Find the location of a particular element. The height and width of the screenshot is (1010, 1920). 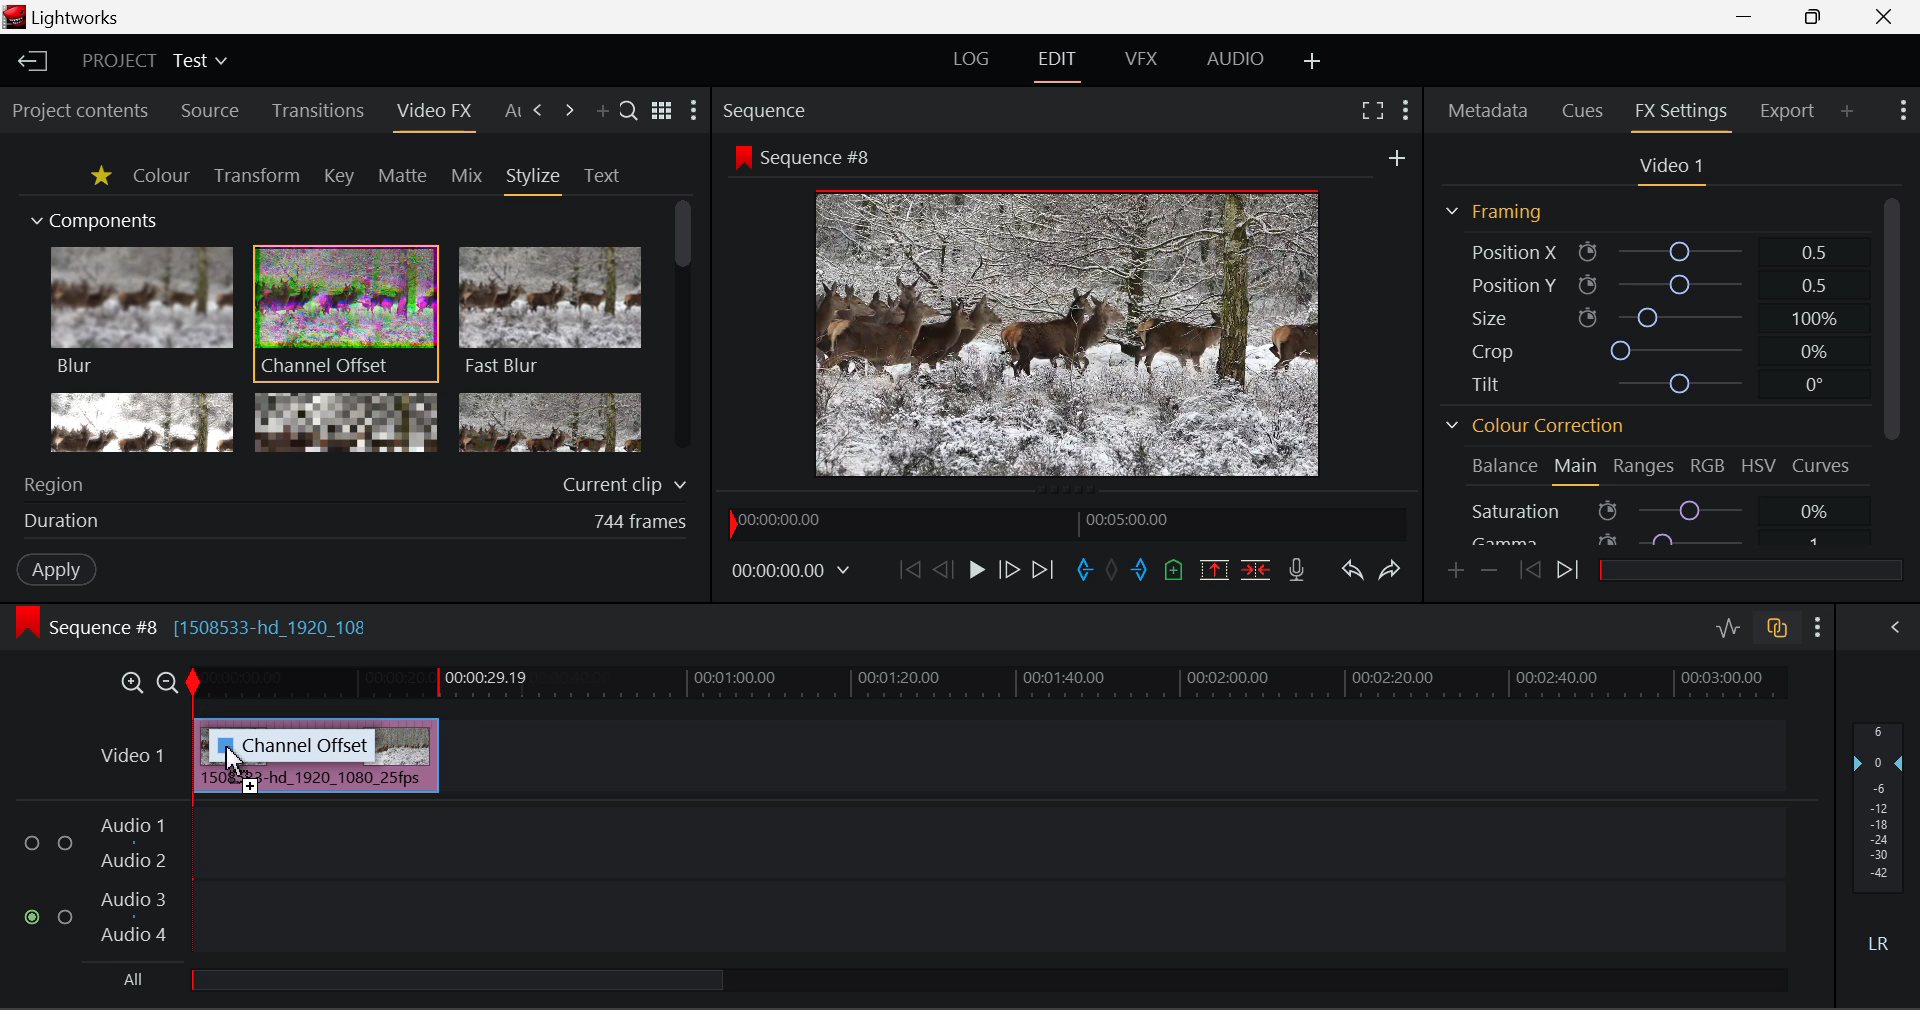

Add keyframe is located at coordinates (1454, 576).